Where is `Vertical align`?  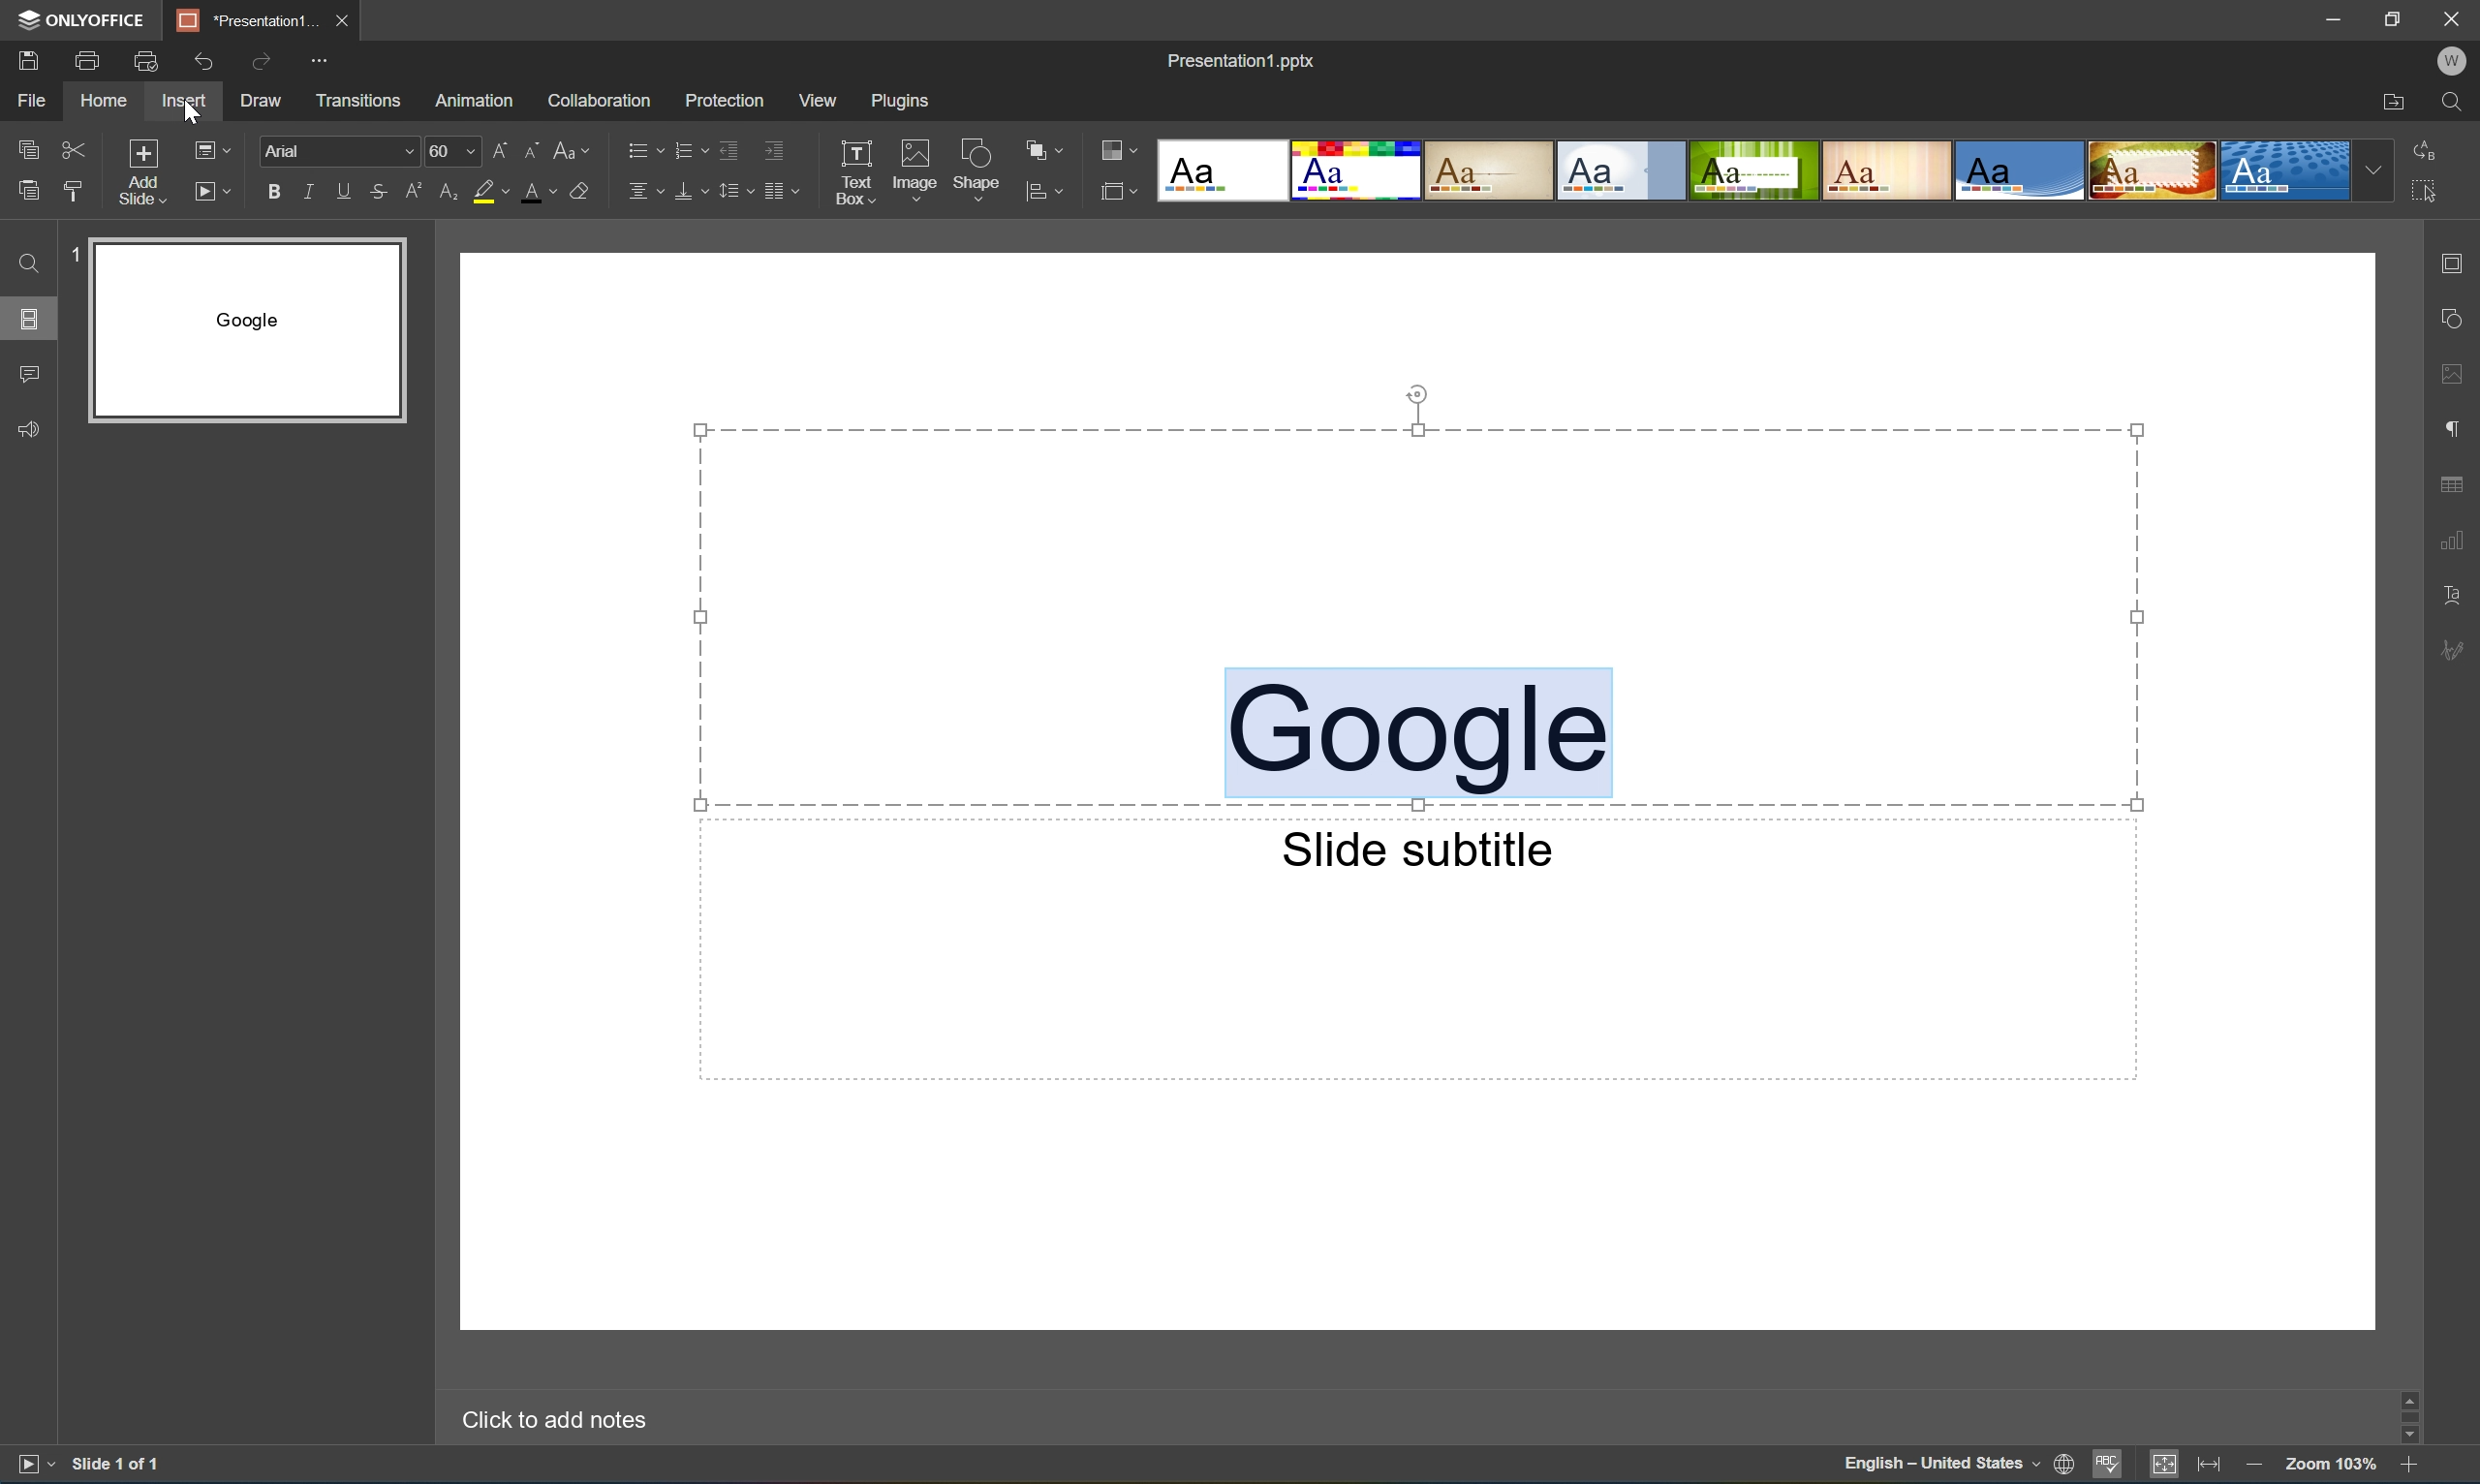 Vertical align is located at coordinates (692, 193).